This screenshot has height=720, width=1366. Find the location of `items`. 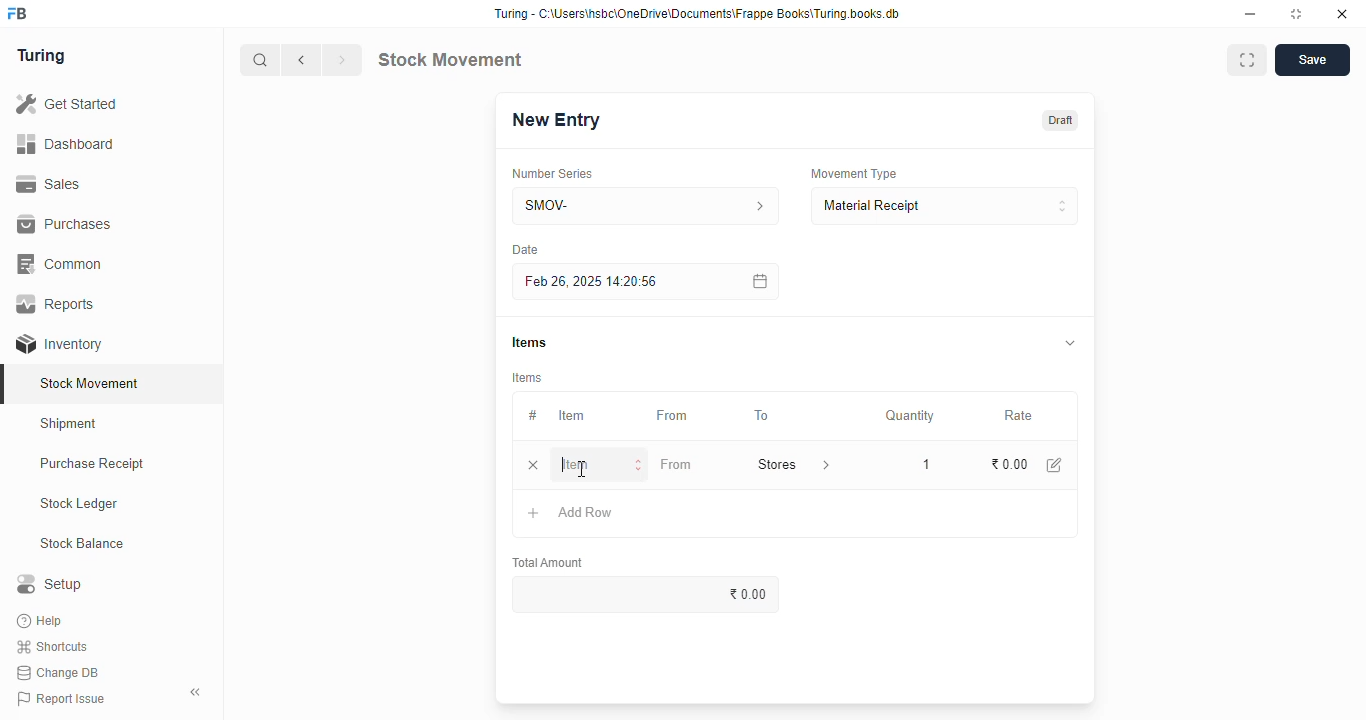

items is located at coordinates (529, 342).